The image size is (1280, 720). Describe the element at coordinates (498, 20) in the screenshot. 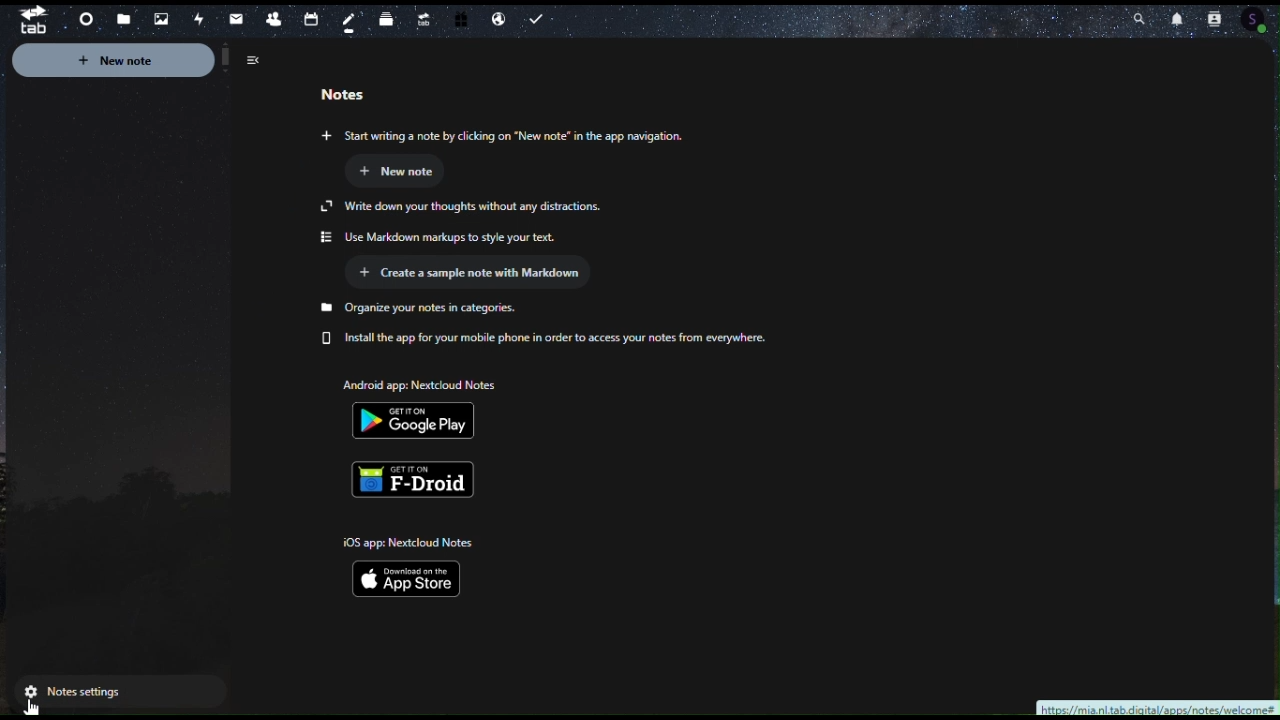

I see `Email handling` at that location.